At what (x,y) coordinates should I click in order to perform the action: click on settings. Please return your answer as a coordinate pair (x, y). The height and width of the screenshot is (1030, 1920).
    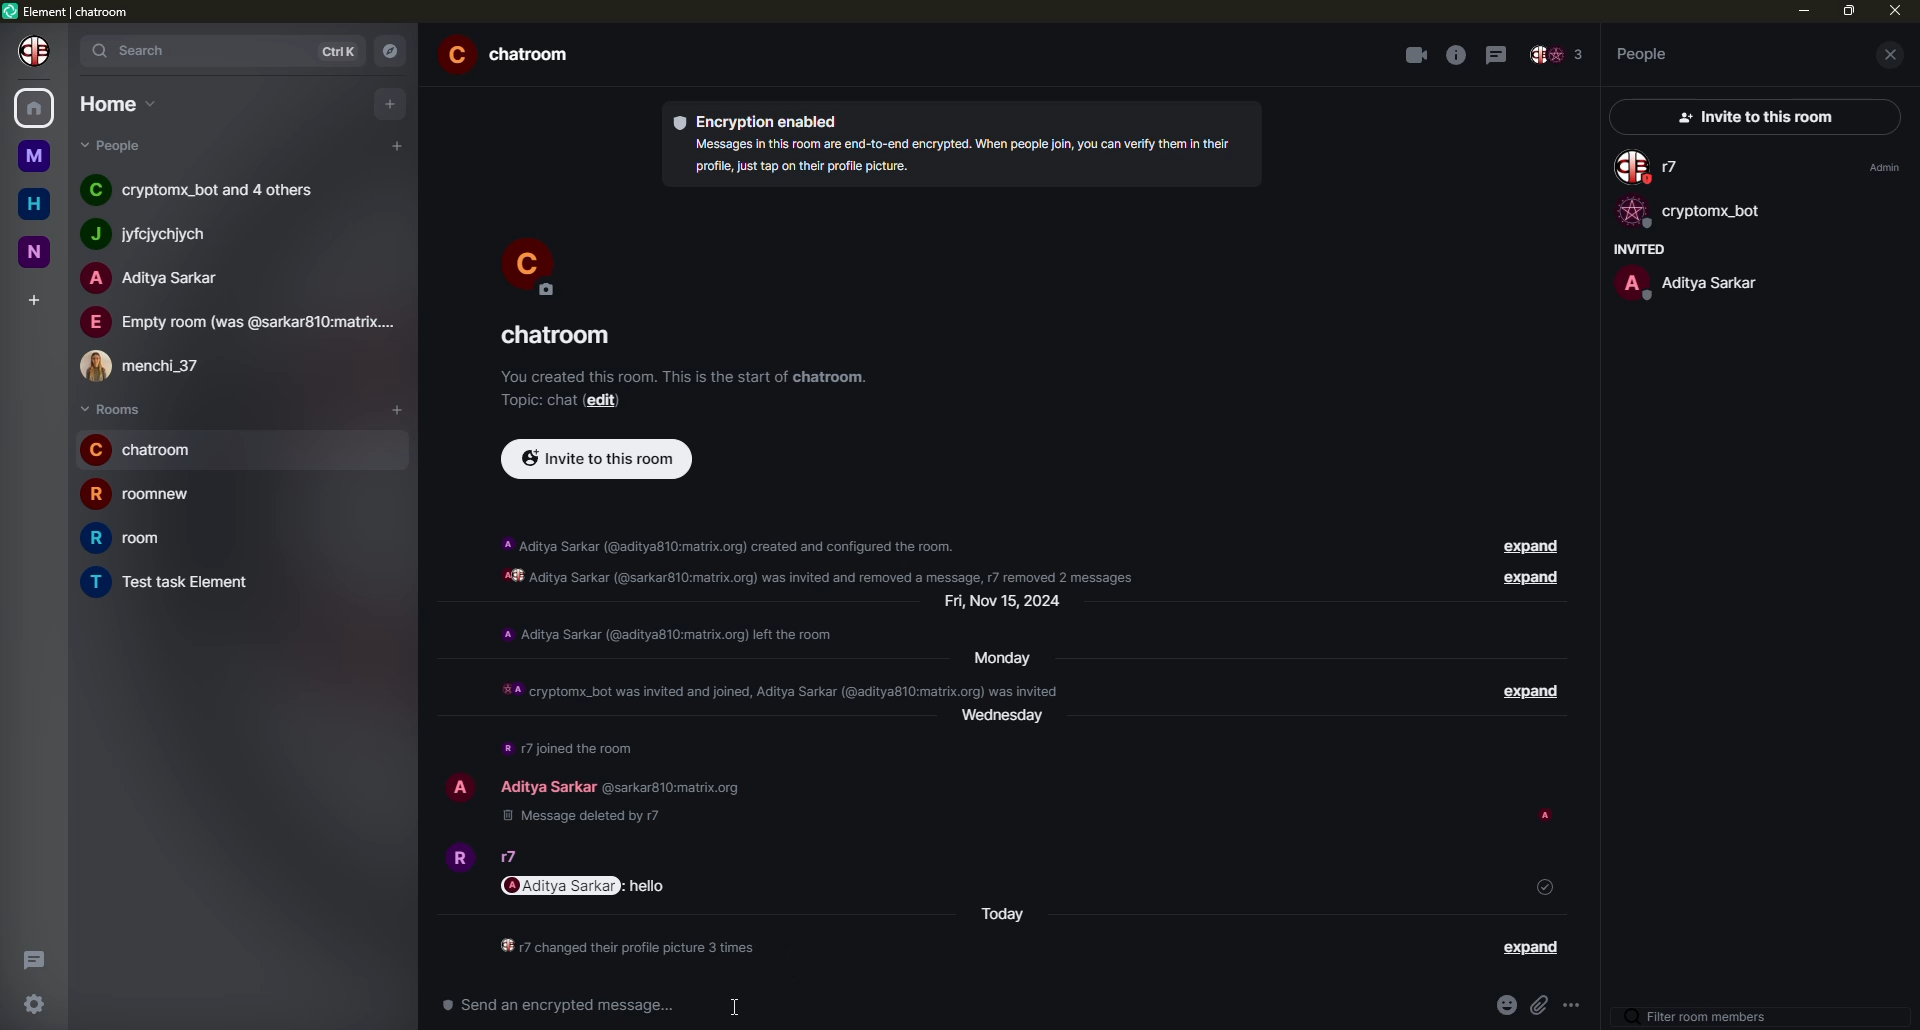
    Looking at the image, I should click on (36, 1002).